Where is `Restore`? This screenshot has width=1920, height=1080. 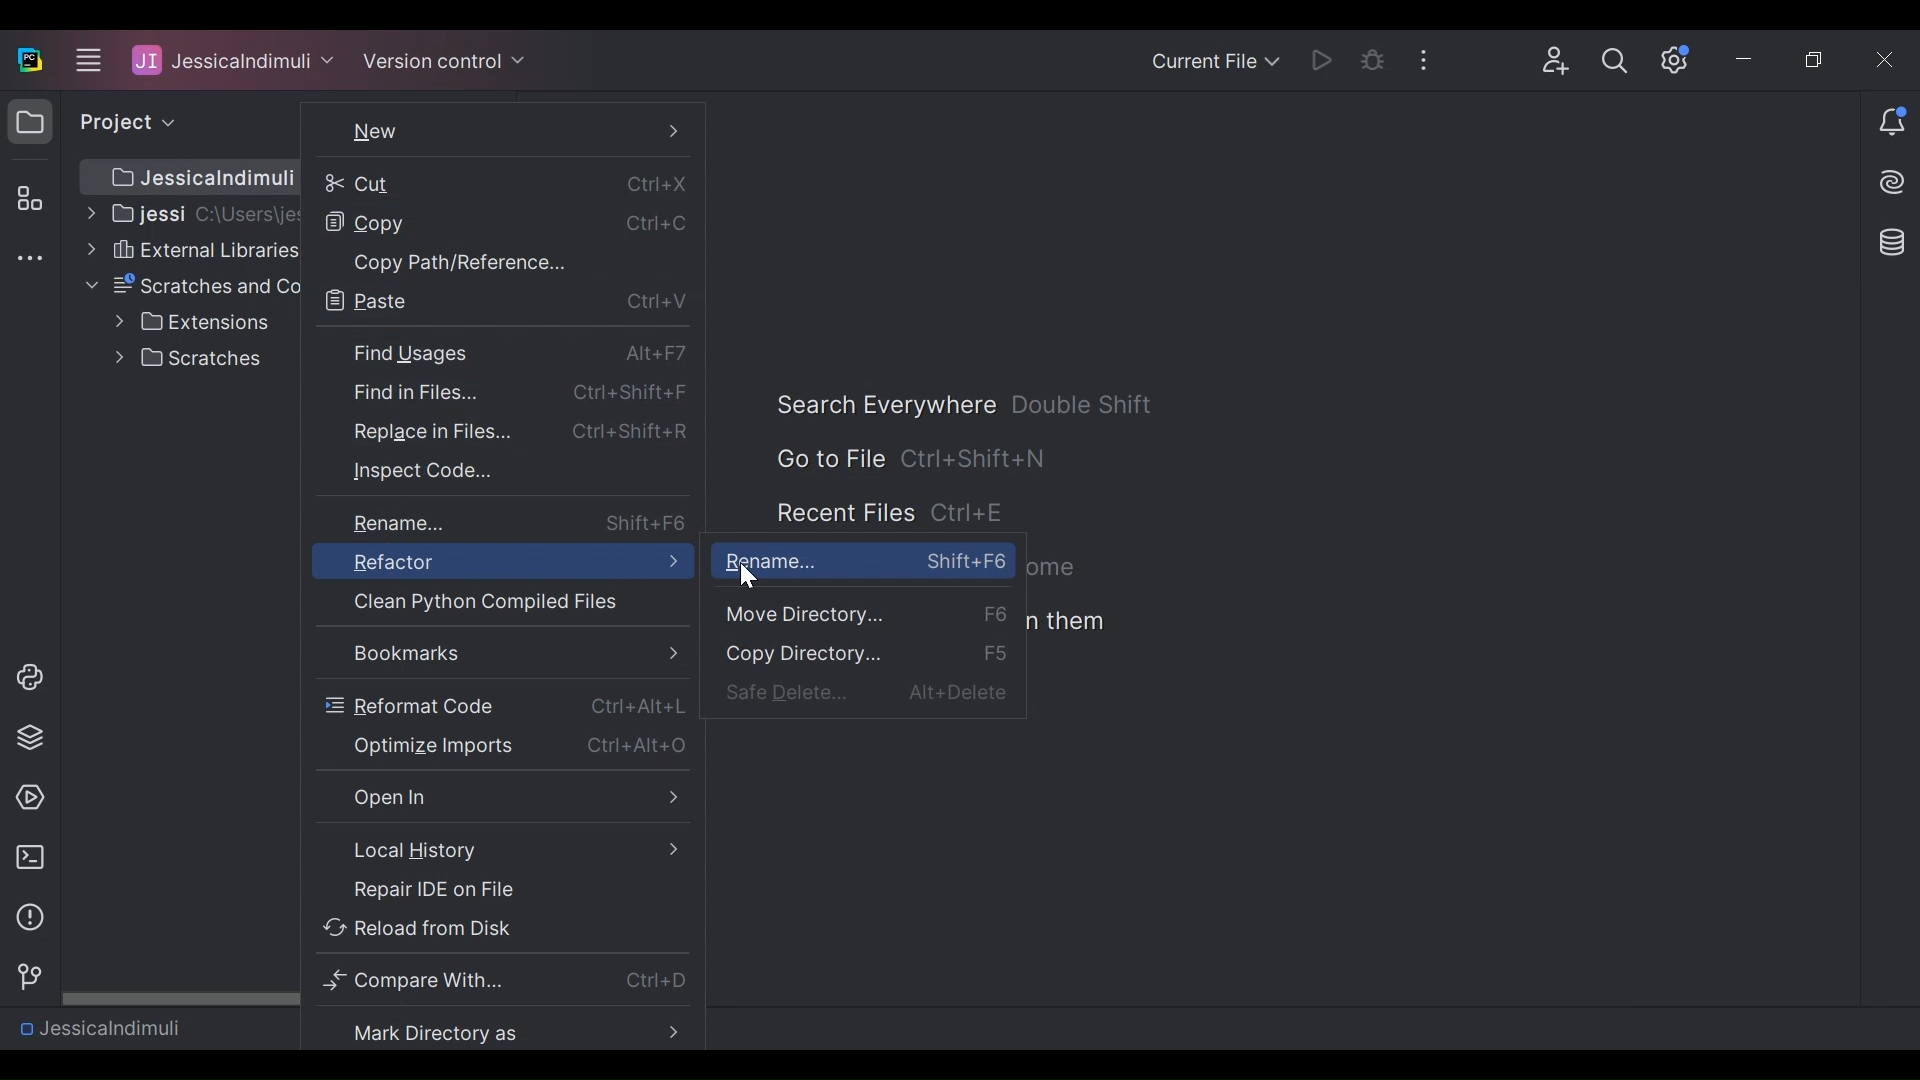
Restore is located at coordinates (1818, 61).